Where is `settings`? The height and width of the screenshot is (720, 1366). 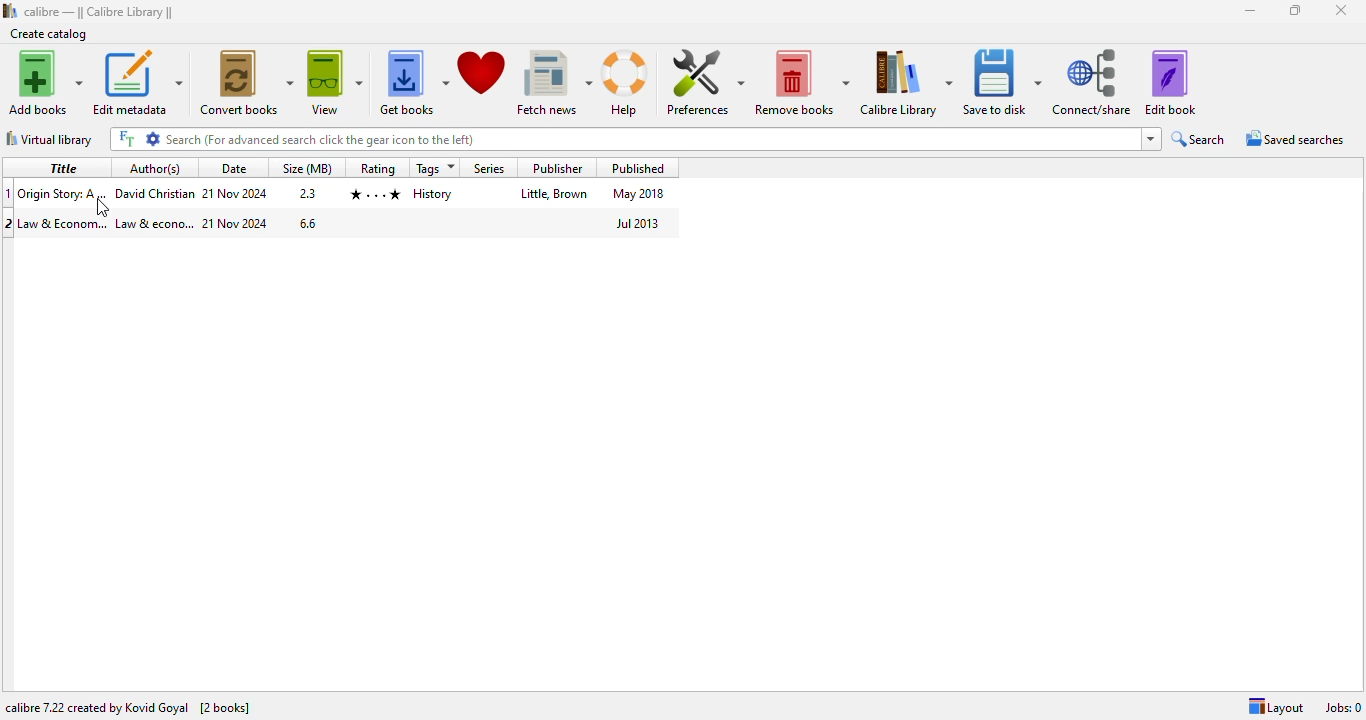 settings is located at coordinates (153, 139).